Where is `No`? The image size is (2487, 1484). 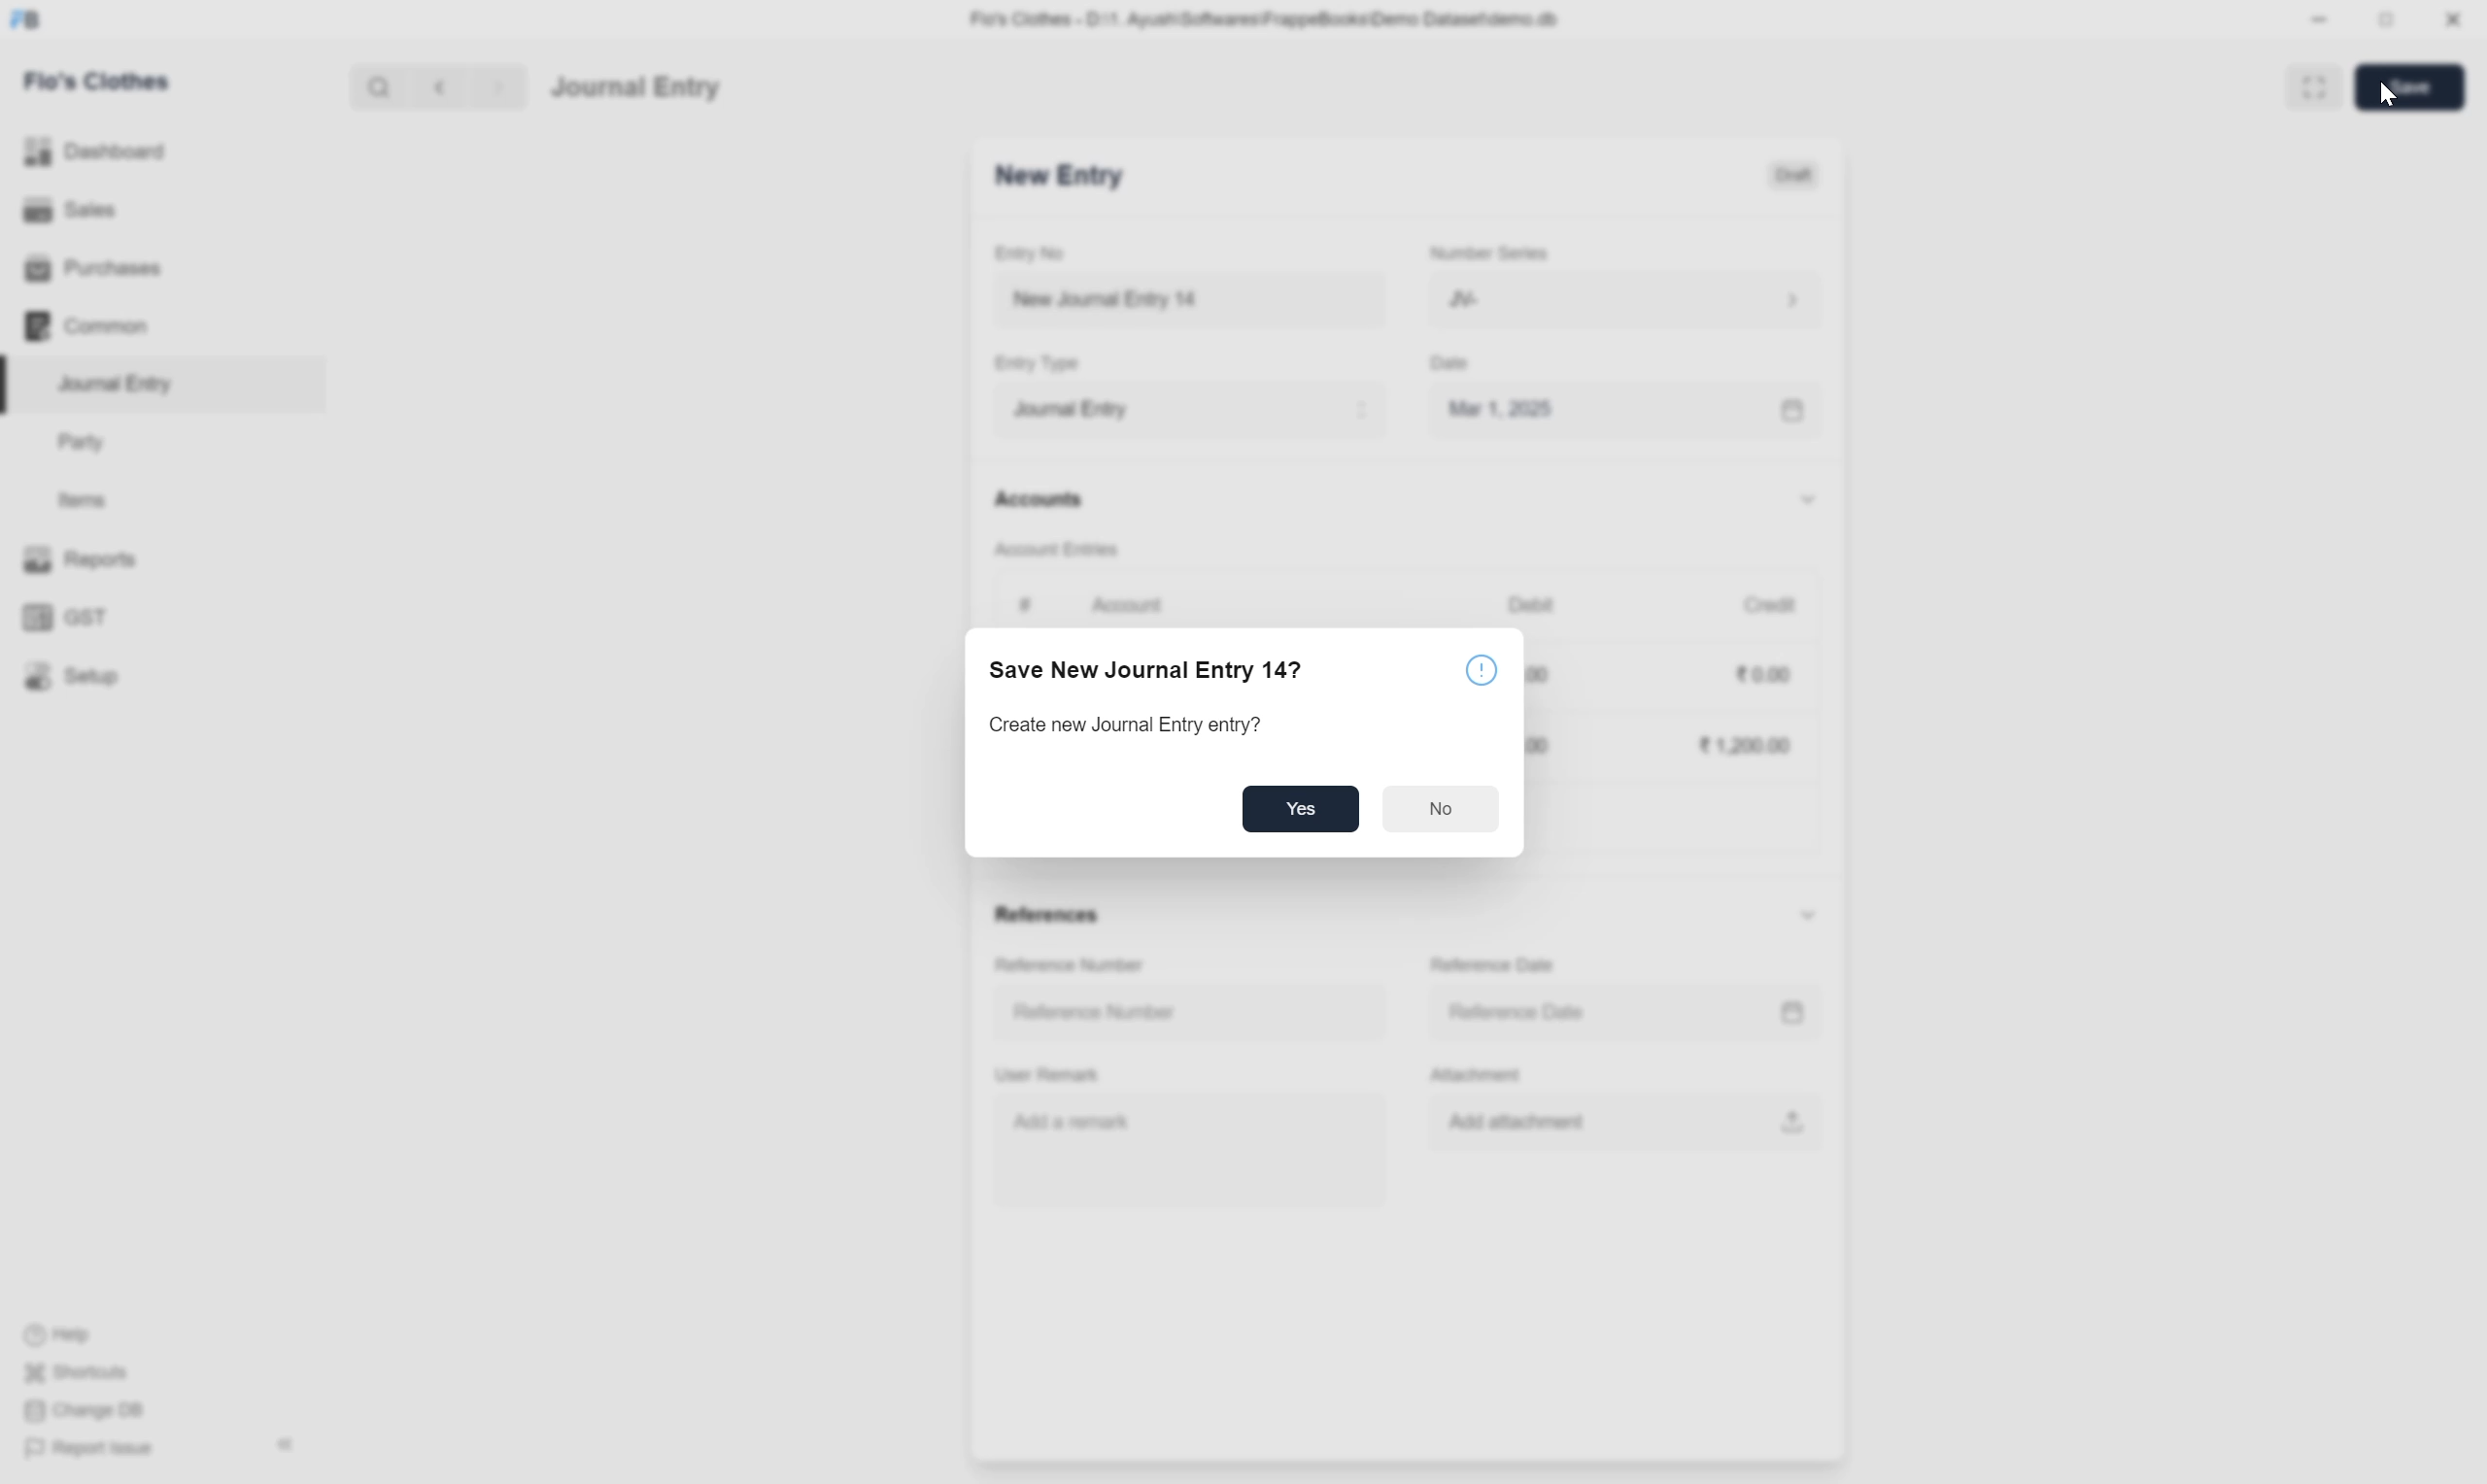
No is located at coordinates (1437, 808).